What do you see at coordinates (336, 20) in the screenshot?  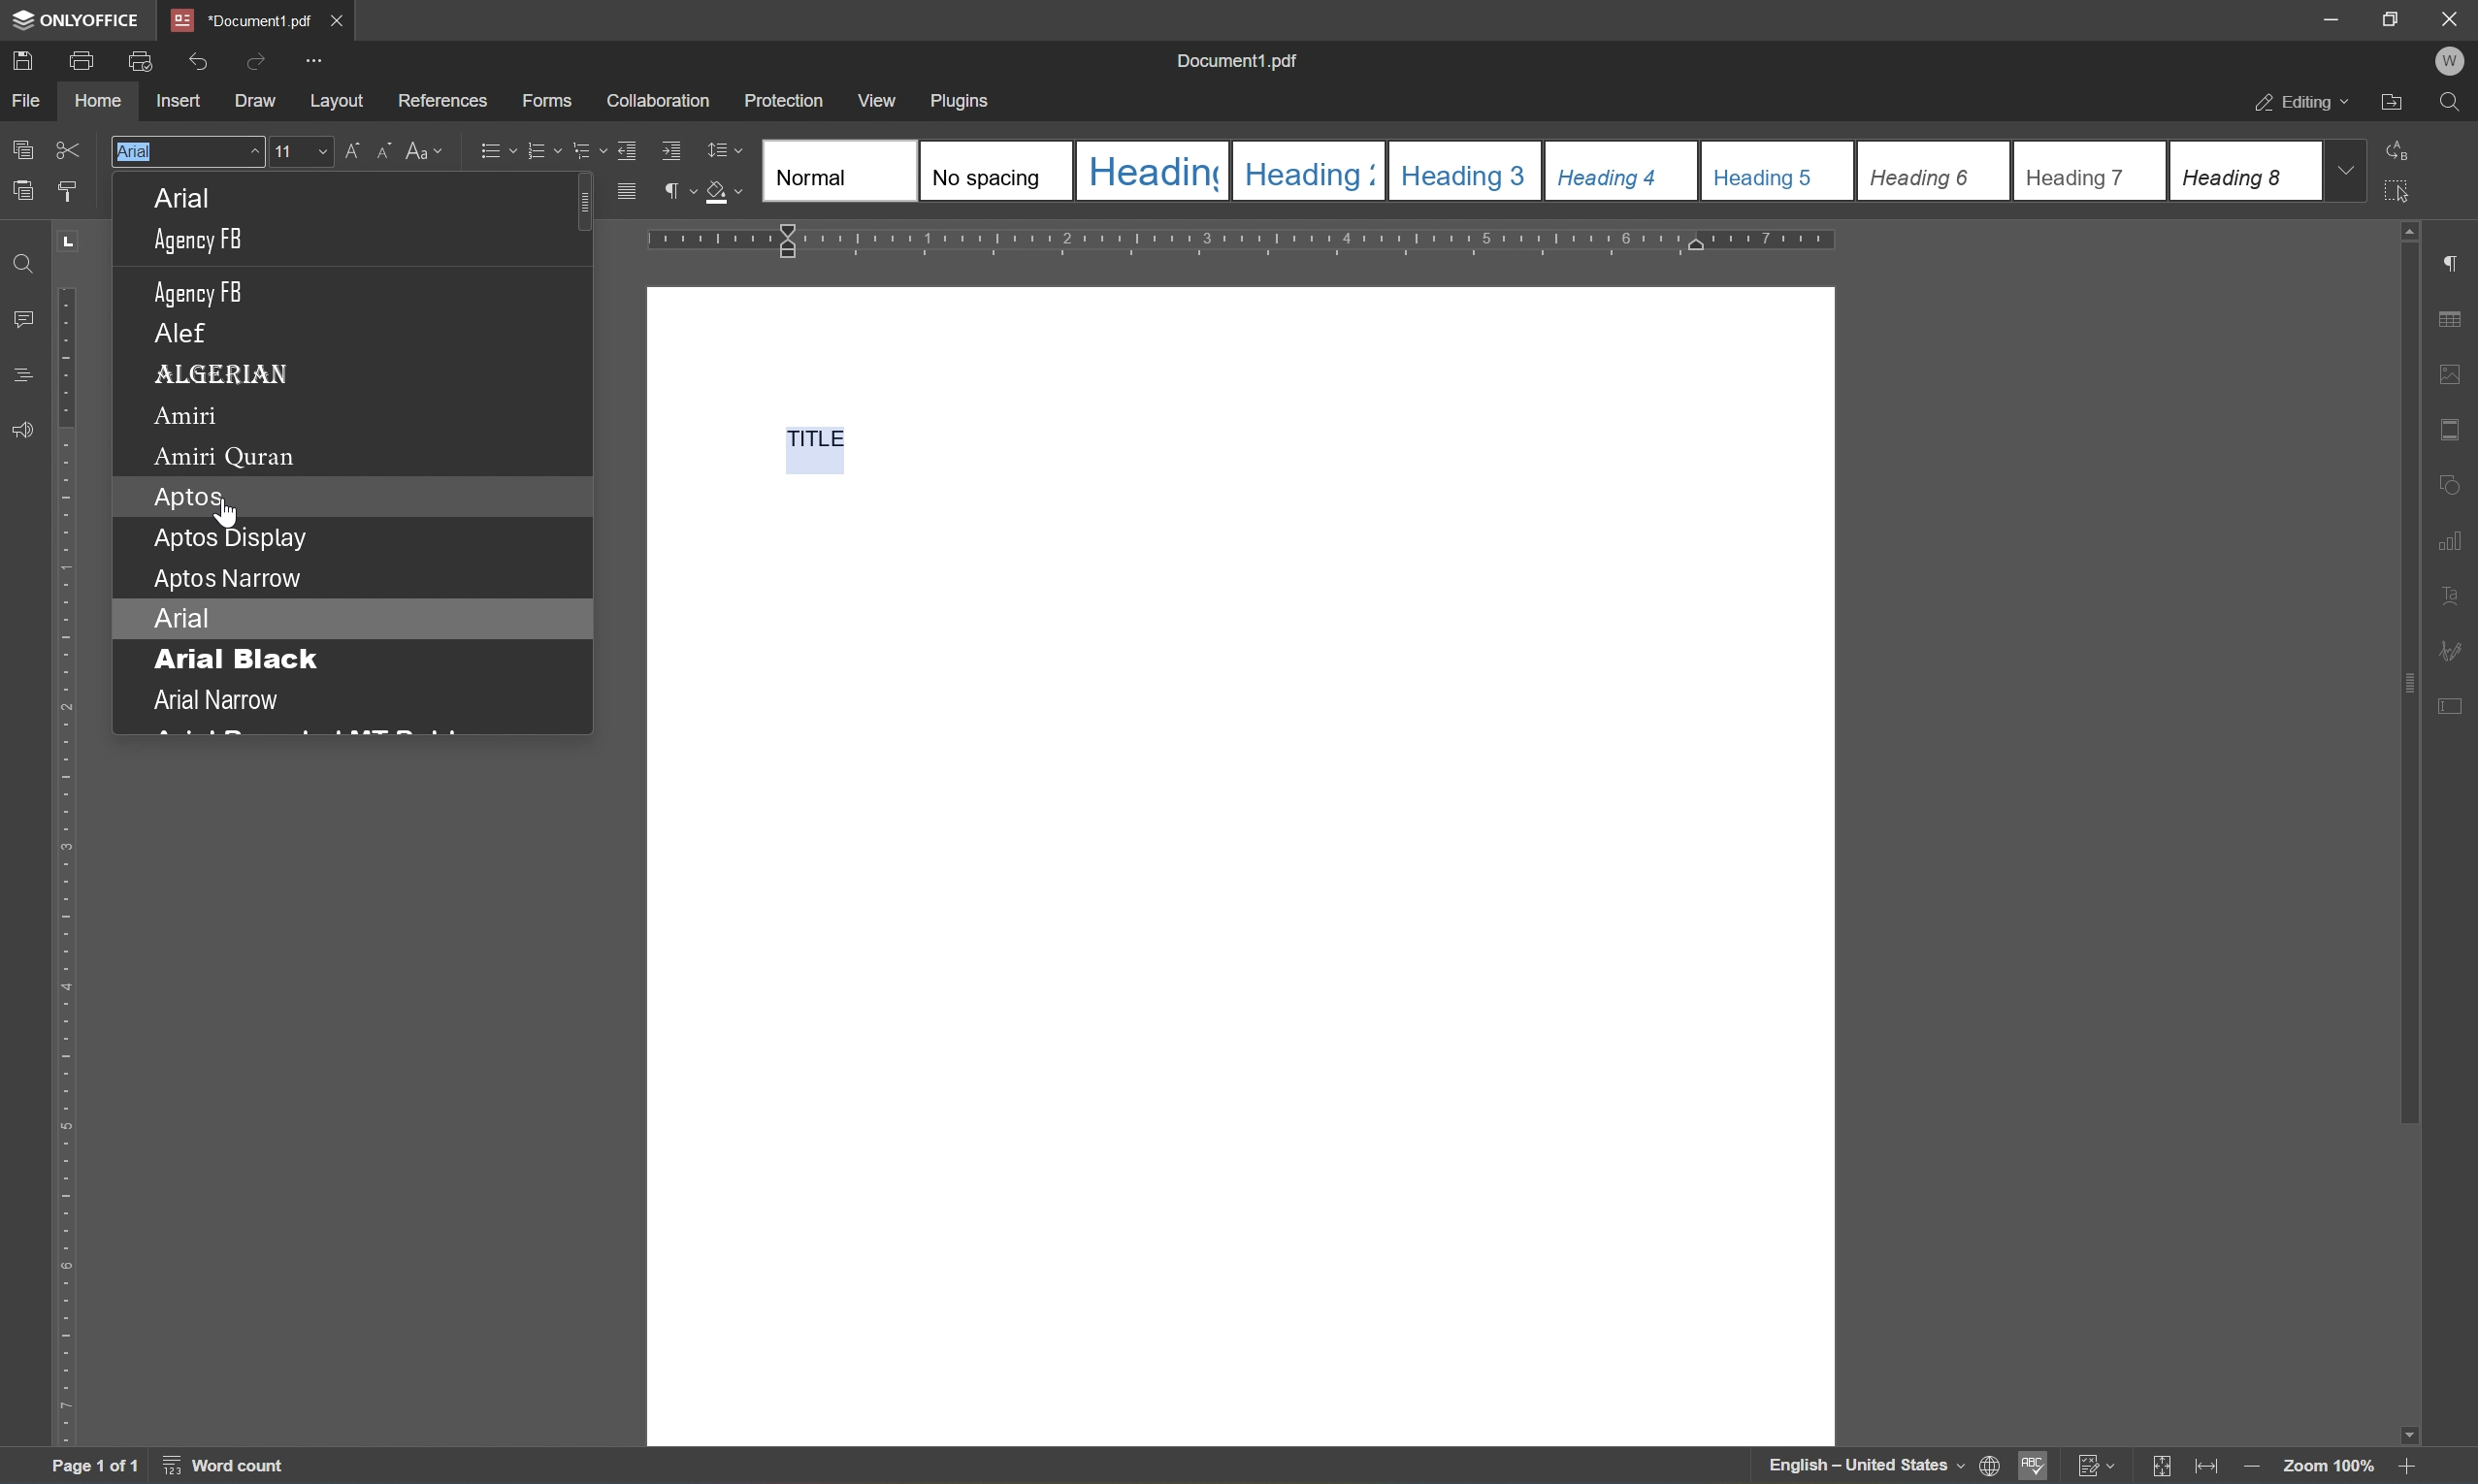 I see `close` at bounding box center [336, 20].